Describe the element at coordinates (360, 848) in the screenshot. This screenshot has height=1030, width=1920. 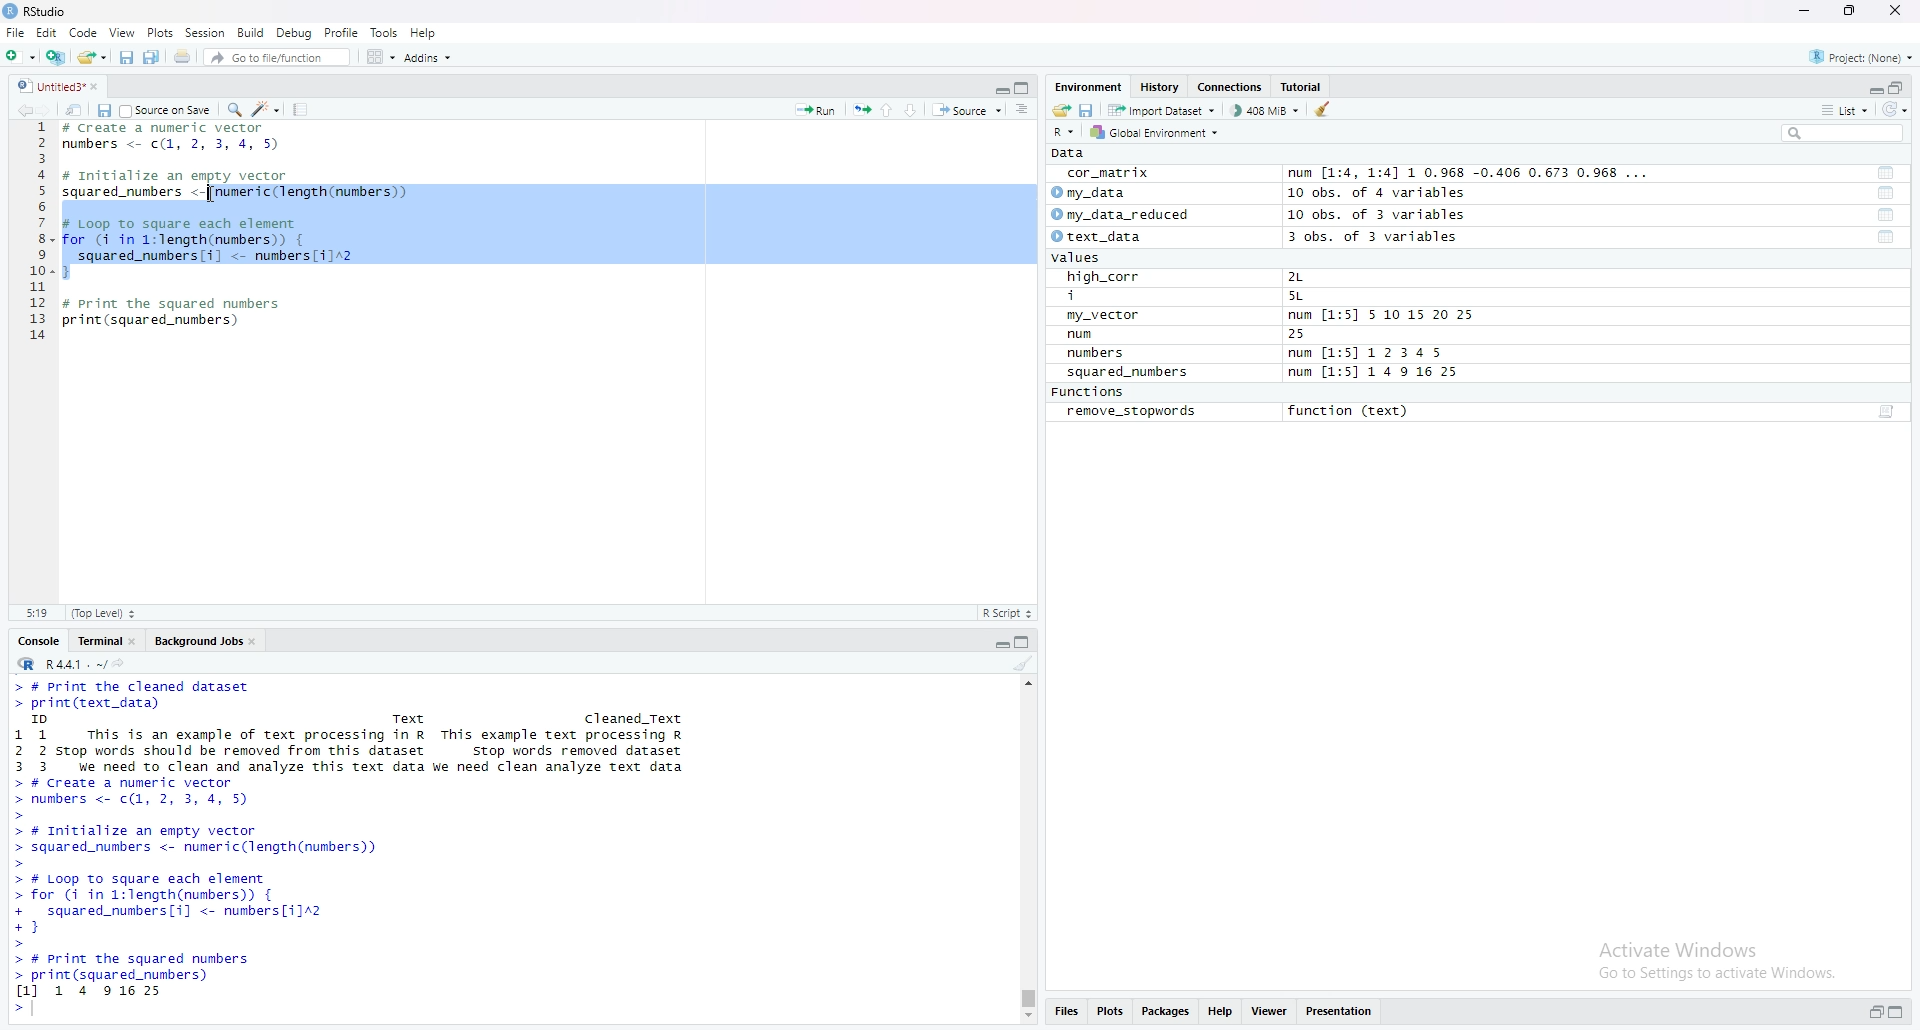
I see `> # print the cleaned dataset> print(text_data)™ Text Cleaned_Text11 This is an example of text processing in R This example text processing R2 2 stop words should be removed from this dataset stop words removed dataset3 3 ve need to clean and analyze this text data We need clean analyze text data> # Create a numeric vector> numbers <- c(1, 2, 3, 4, 5)> # Initialize an empty vector> squared_numbers <- numer ic(length(numbers))> # Loop To square each element> for (i in 1:length(numbers)) {+ squared_numbers[i] <- nunbers[i12+}> # print the squared numbers> print(squared_numbers)1] 1 4 9 16 25 >` at that location.